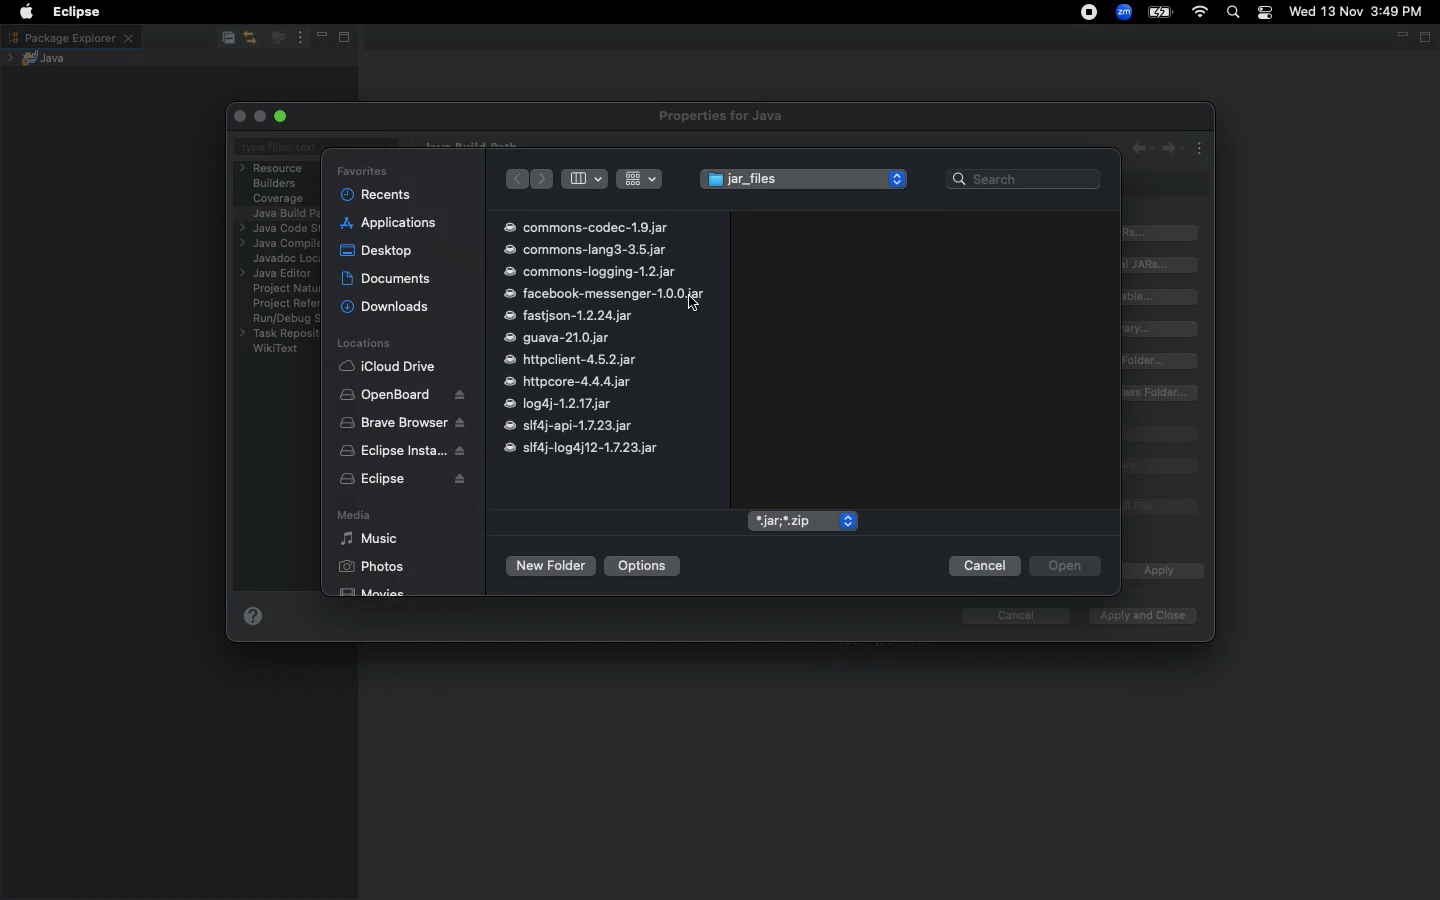  I want to click on OpenBoard, so click(404, 395).